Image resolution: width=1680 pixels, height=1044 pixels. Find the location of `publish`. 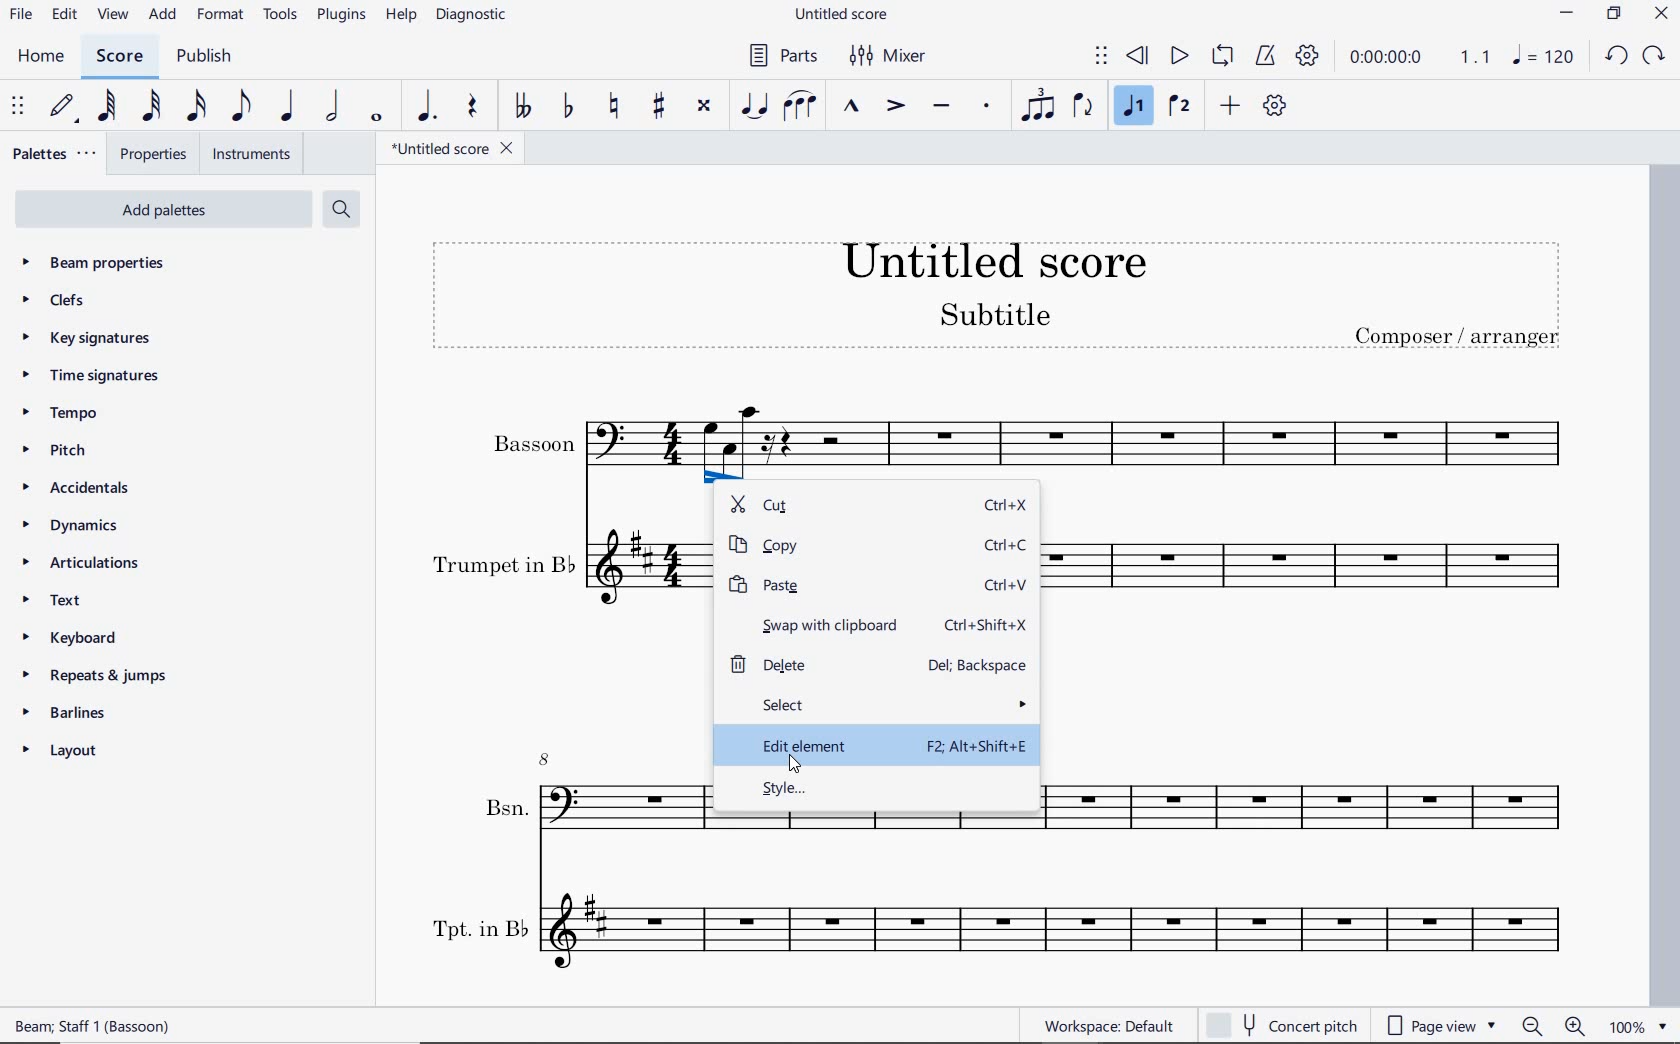

publish is located at coordinates (204, 57).